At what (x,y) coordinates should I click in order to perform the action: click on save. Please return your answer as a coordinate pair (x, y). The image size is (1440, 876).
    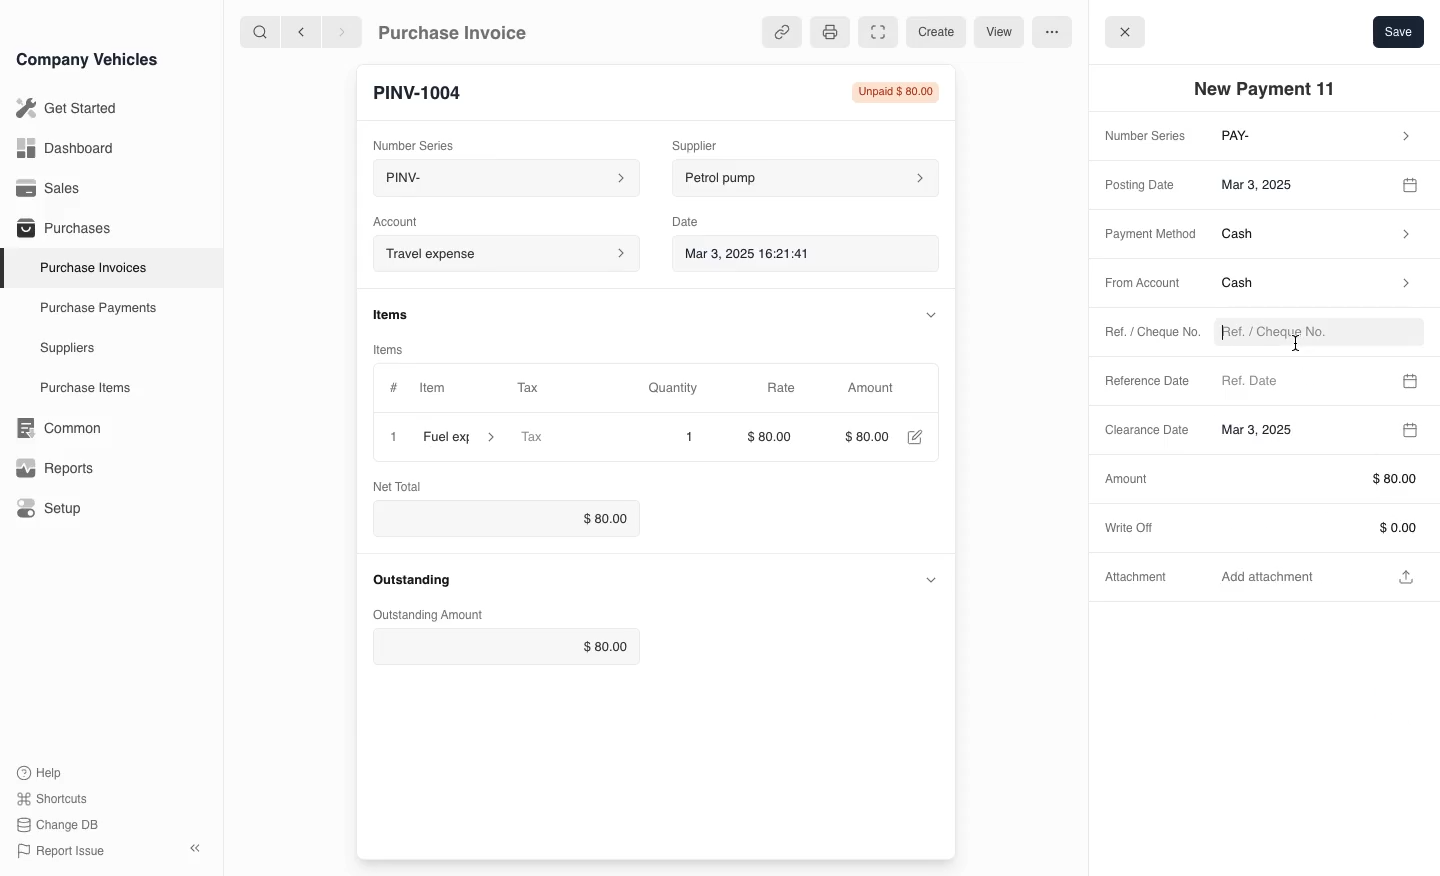
    Looking at the image, I should click on (1398, 31).